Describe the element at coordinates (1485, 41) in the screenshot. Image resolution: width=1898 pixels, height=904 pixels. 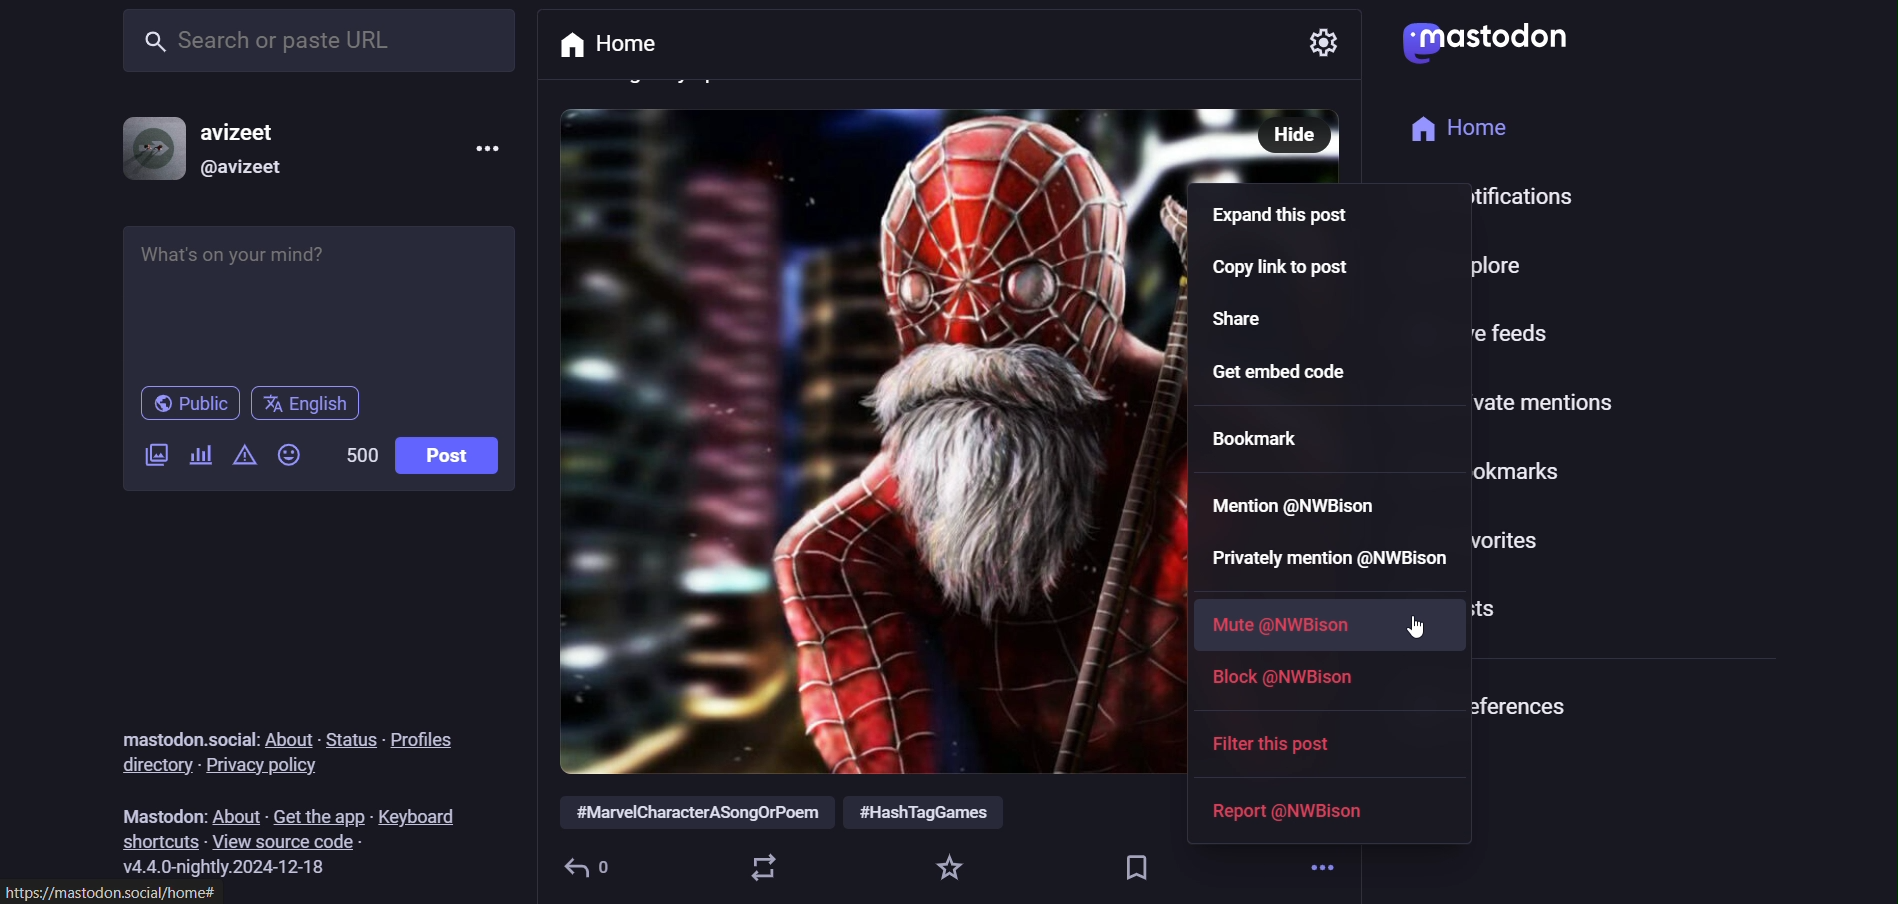
I see `logo` at that location.